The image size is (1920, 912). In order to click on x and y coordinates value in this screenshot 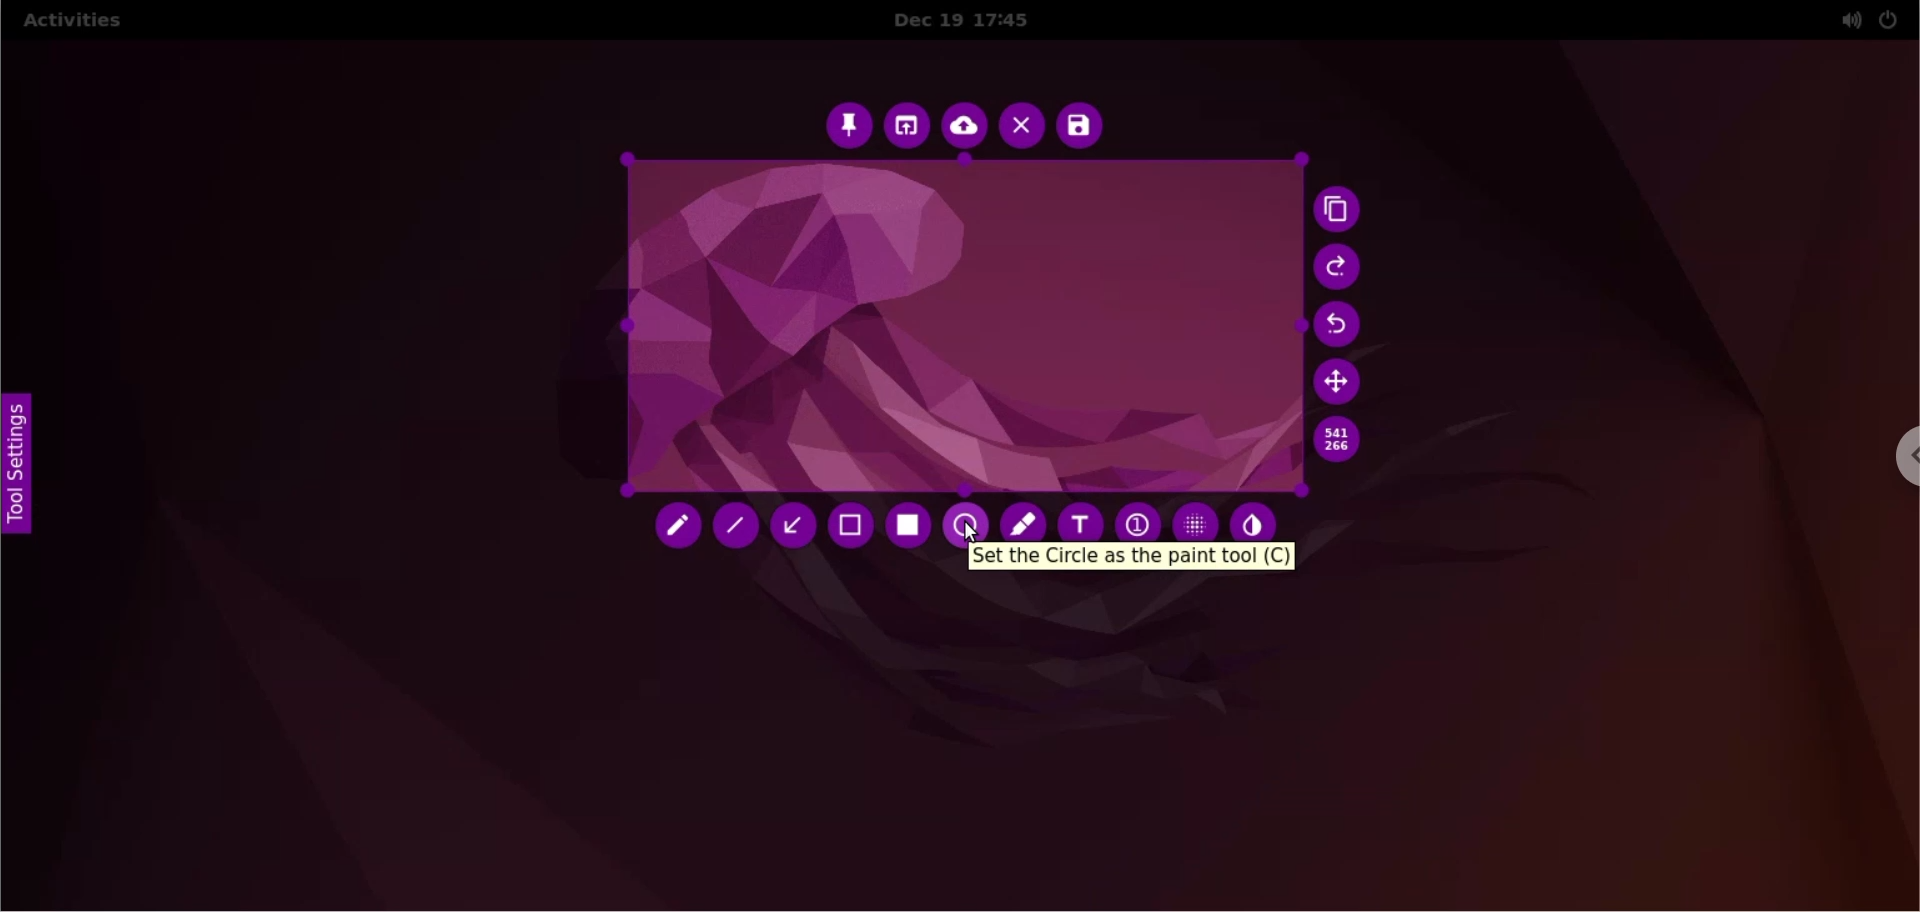, I will do `click(1349, 440)`.